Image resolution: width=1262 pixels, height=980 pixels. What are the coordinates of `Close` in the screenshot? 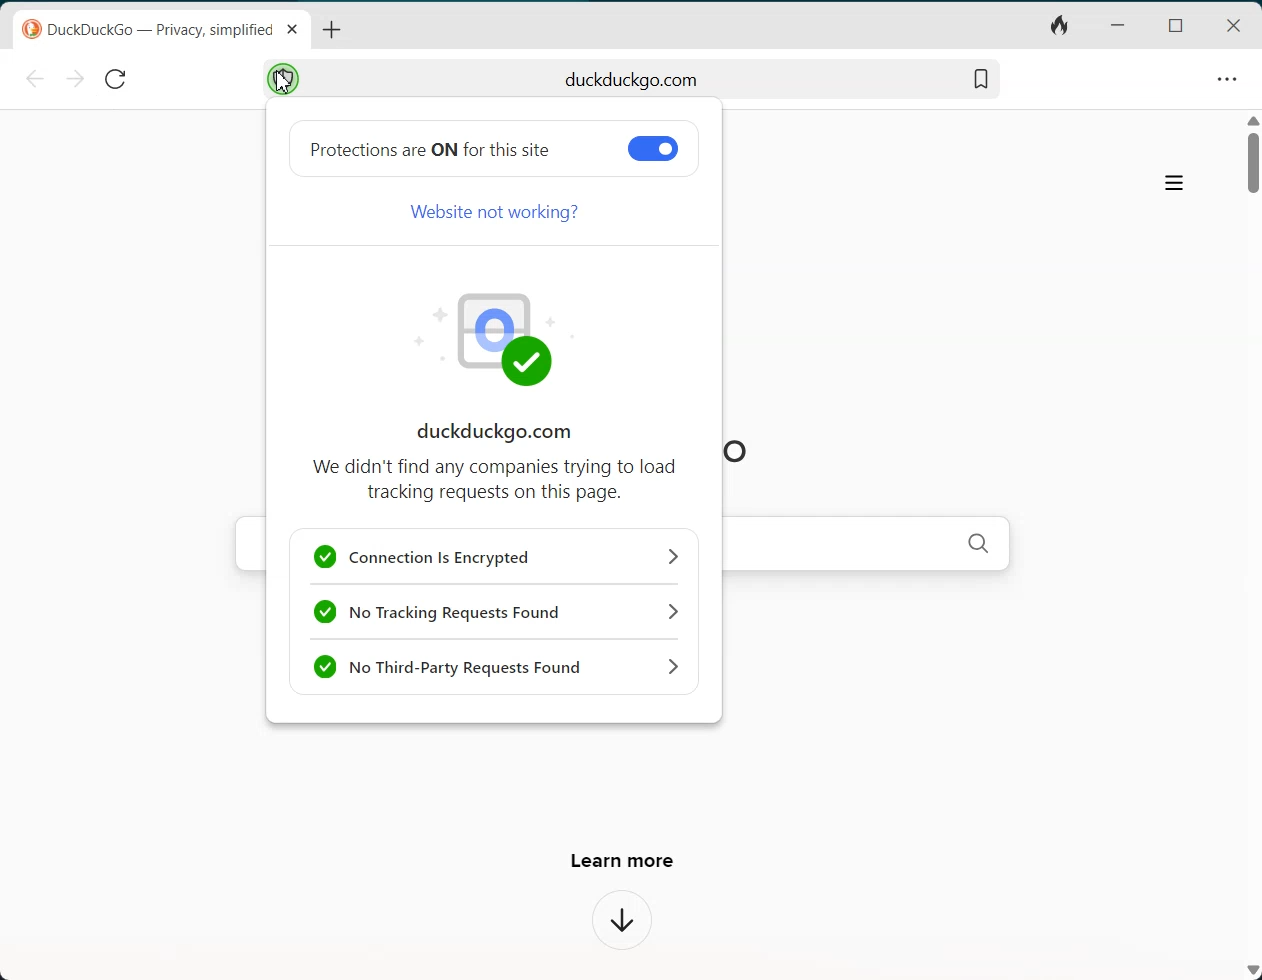 It's located at (1234, 25).